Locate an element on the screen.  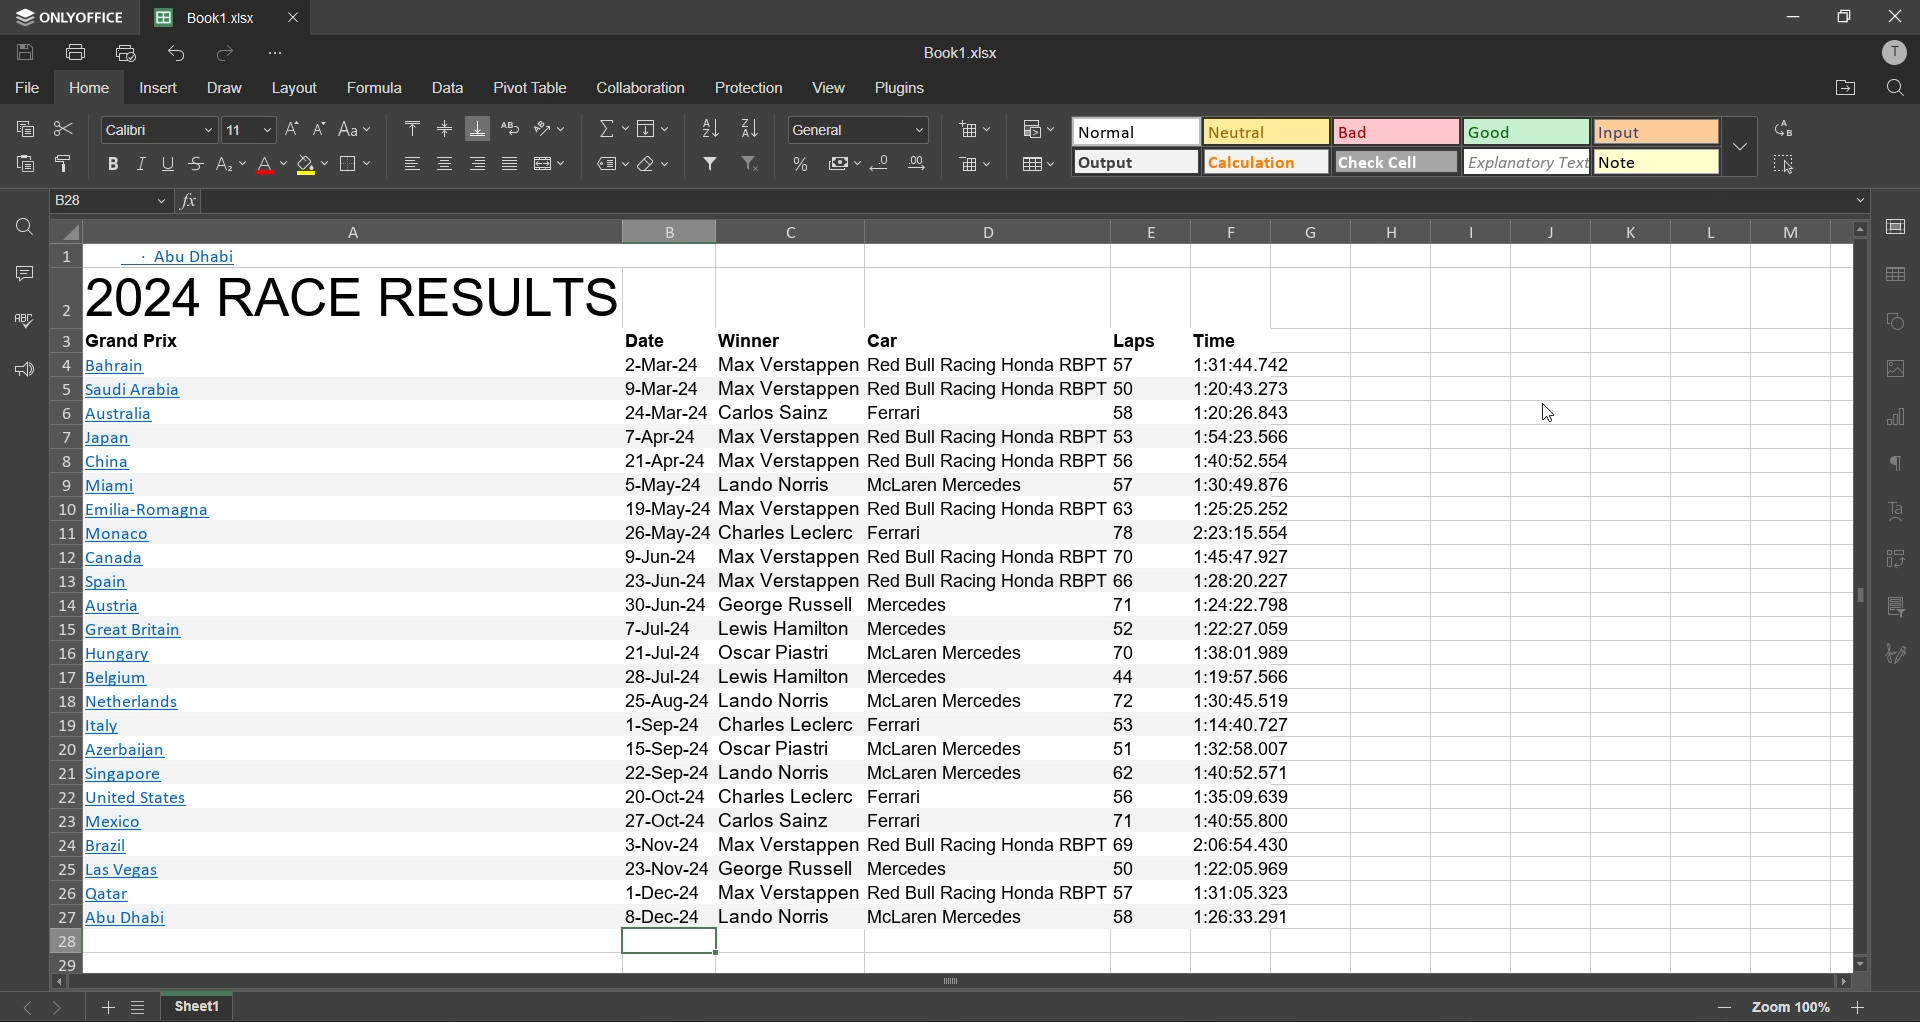
collaboration is located at coordinates (645, 86).